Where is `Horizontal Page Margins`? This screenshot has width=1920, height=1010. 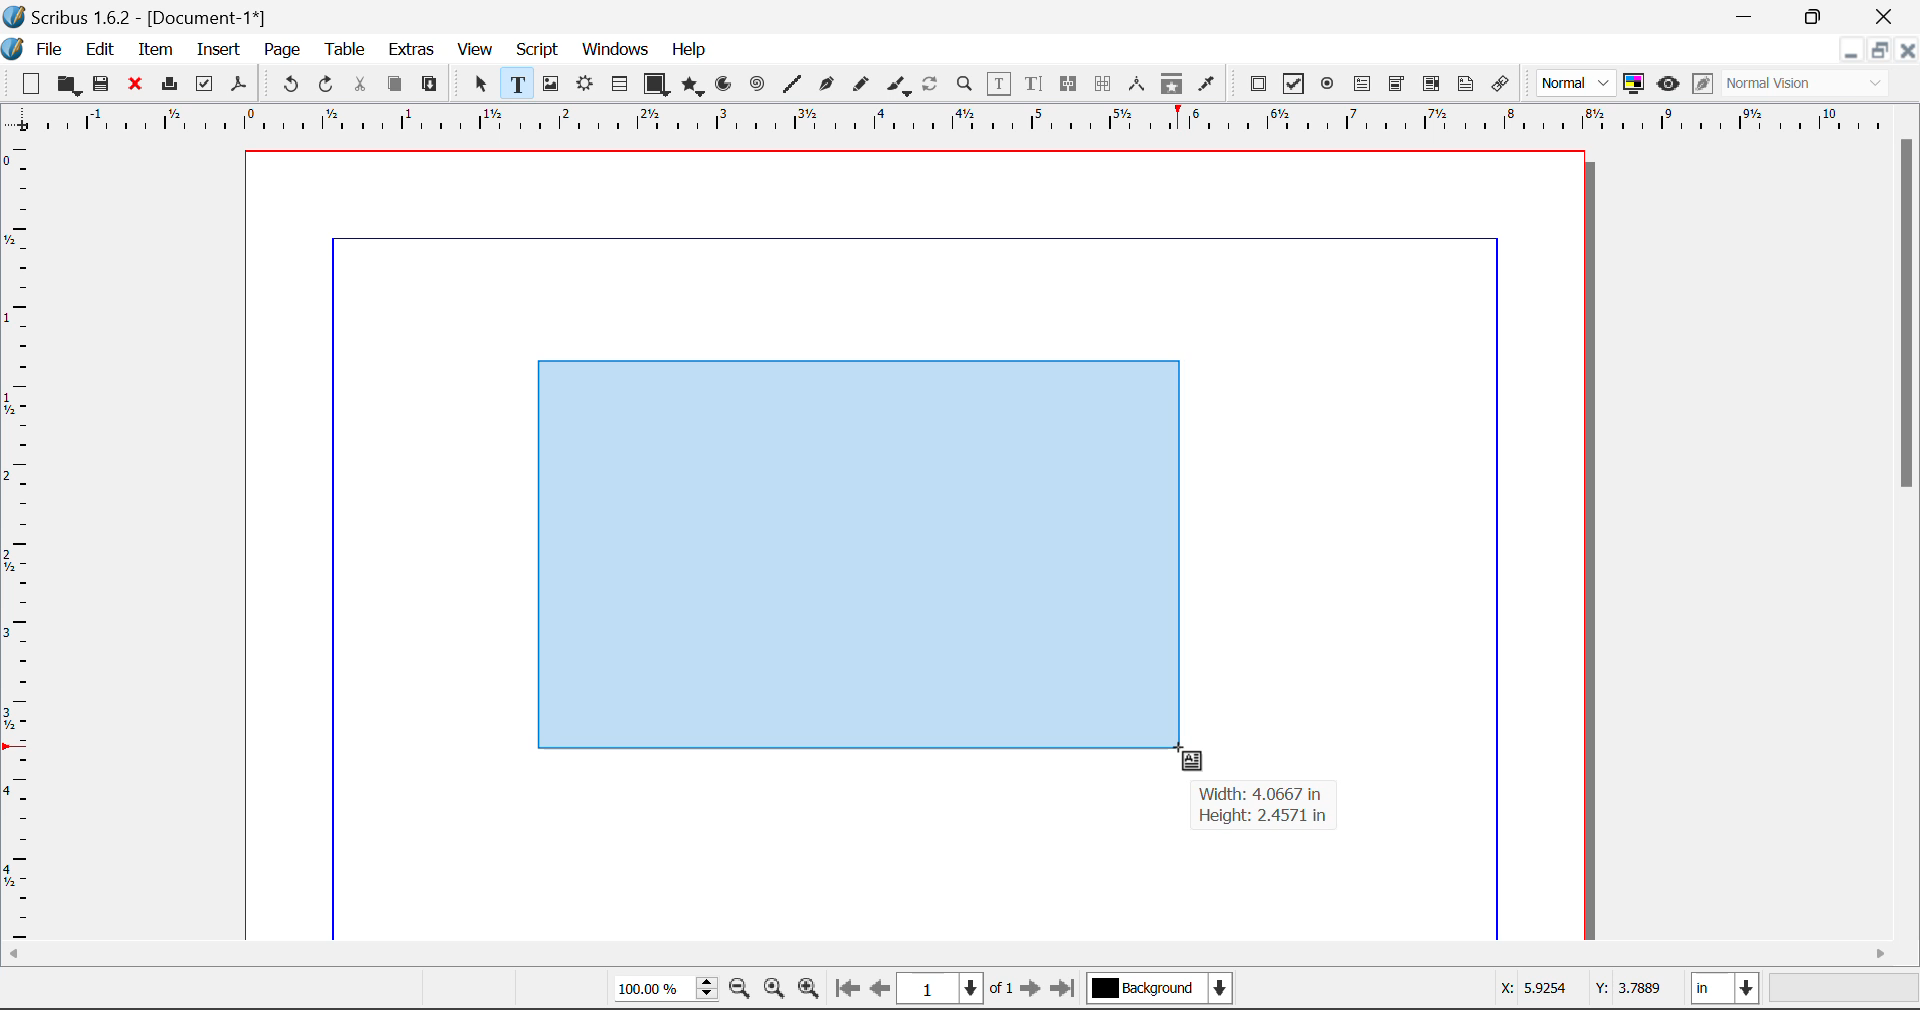 Horizontal Page Margins is located at coordinates (22, 543).